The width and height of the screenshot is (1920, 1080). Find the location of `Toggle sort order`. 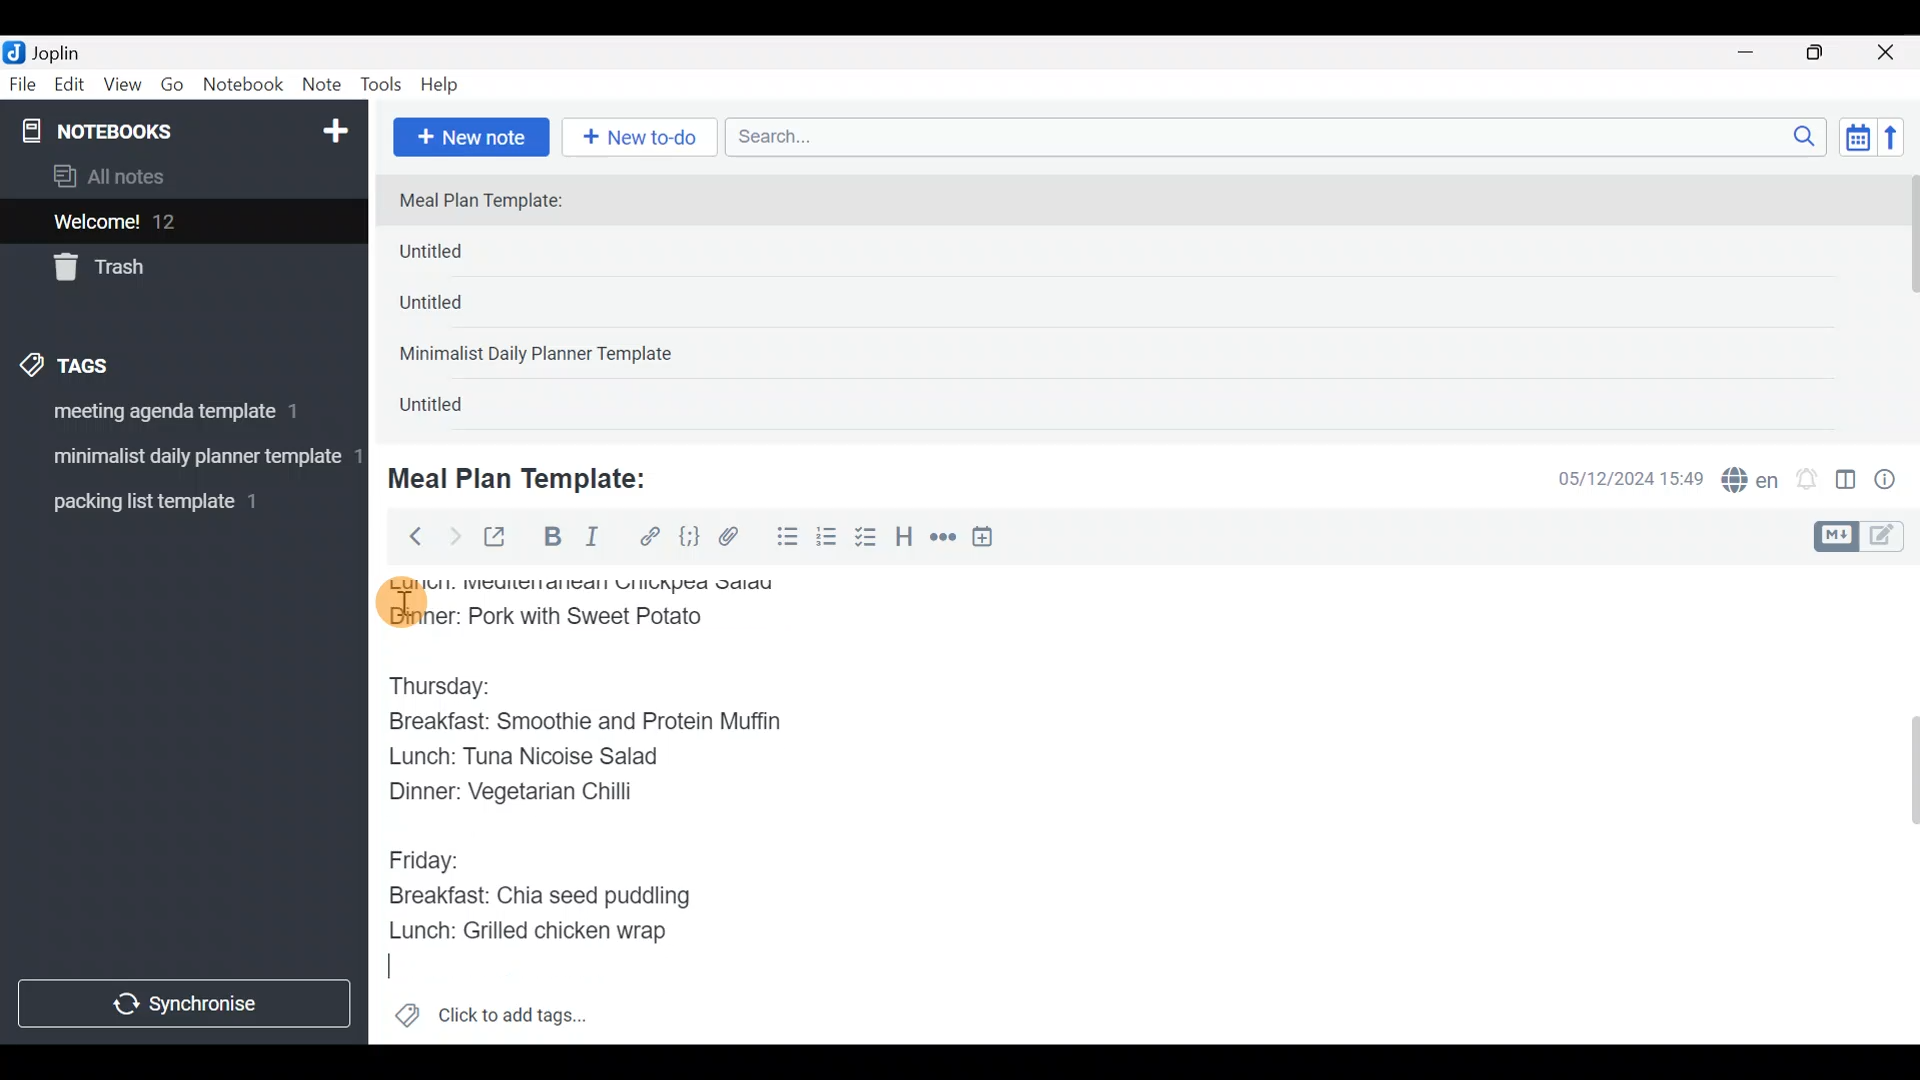

Toggle sort order is located at coordinates (1857, 138).